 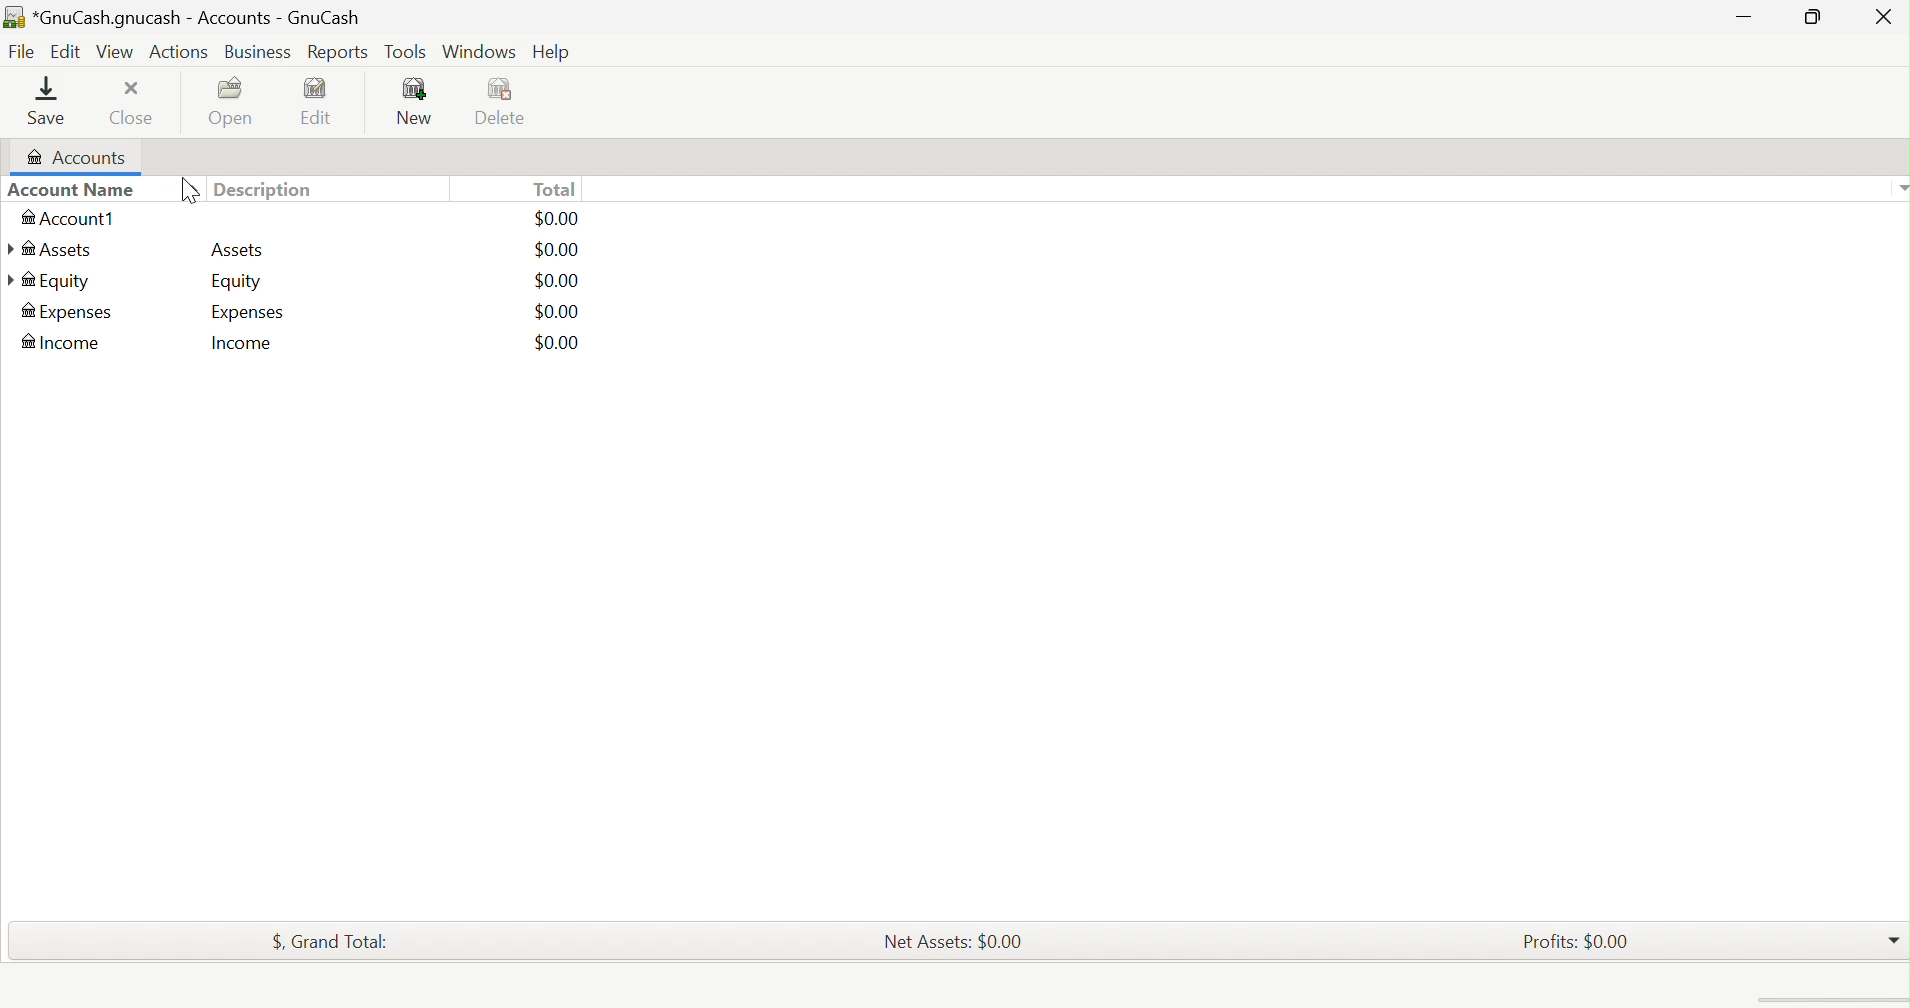 What do you see at coordinates (557, 219) in the screenshot?
I see `$0.00` at bounding box center [557, 219].